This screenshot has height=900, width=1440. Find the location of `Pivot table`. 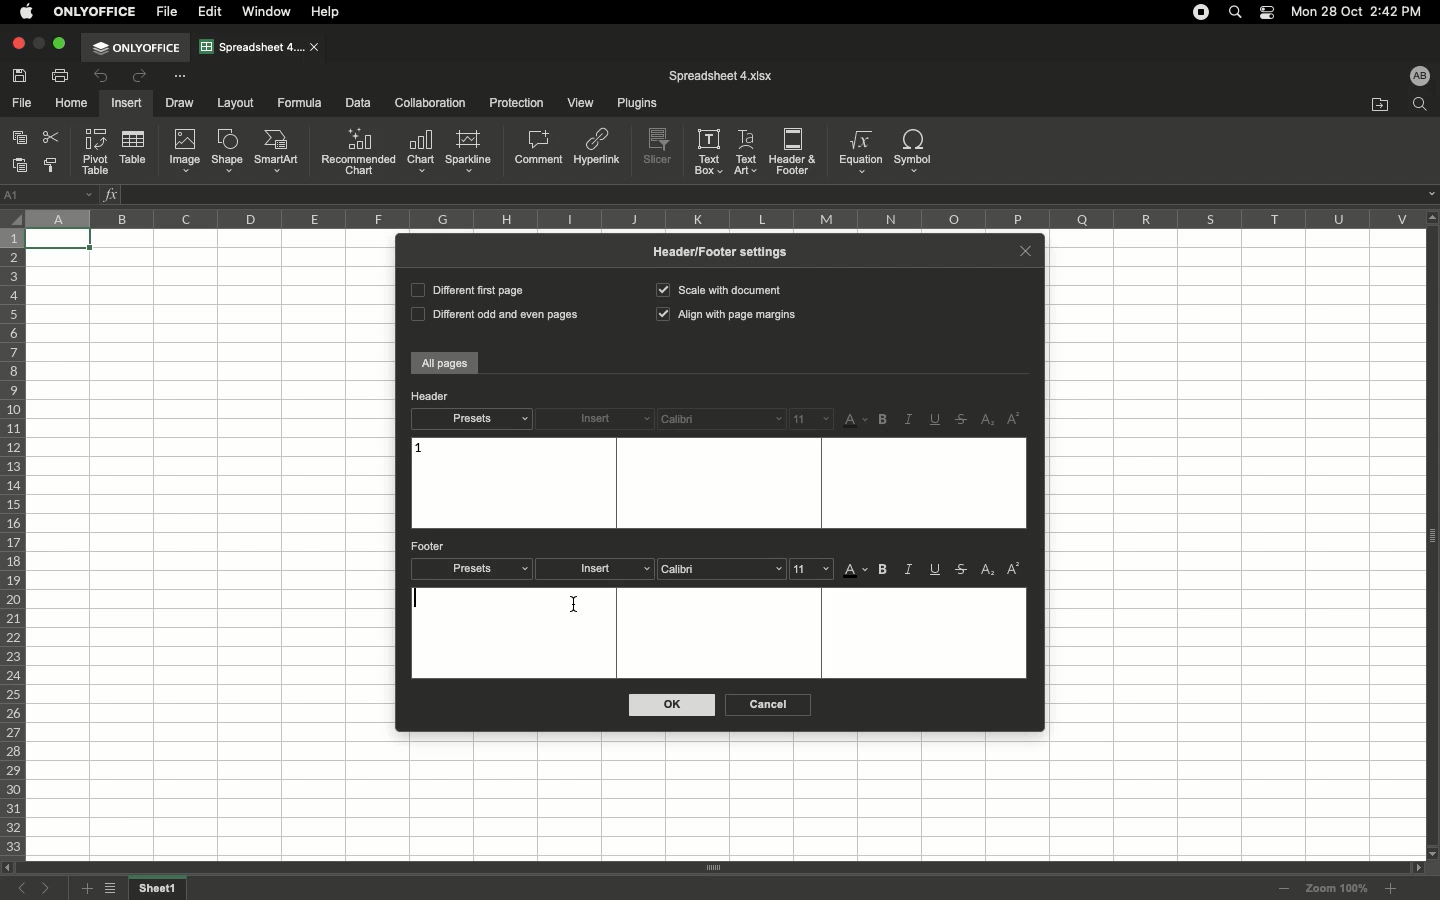

Pivot table is located at coordinates (97, 151).